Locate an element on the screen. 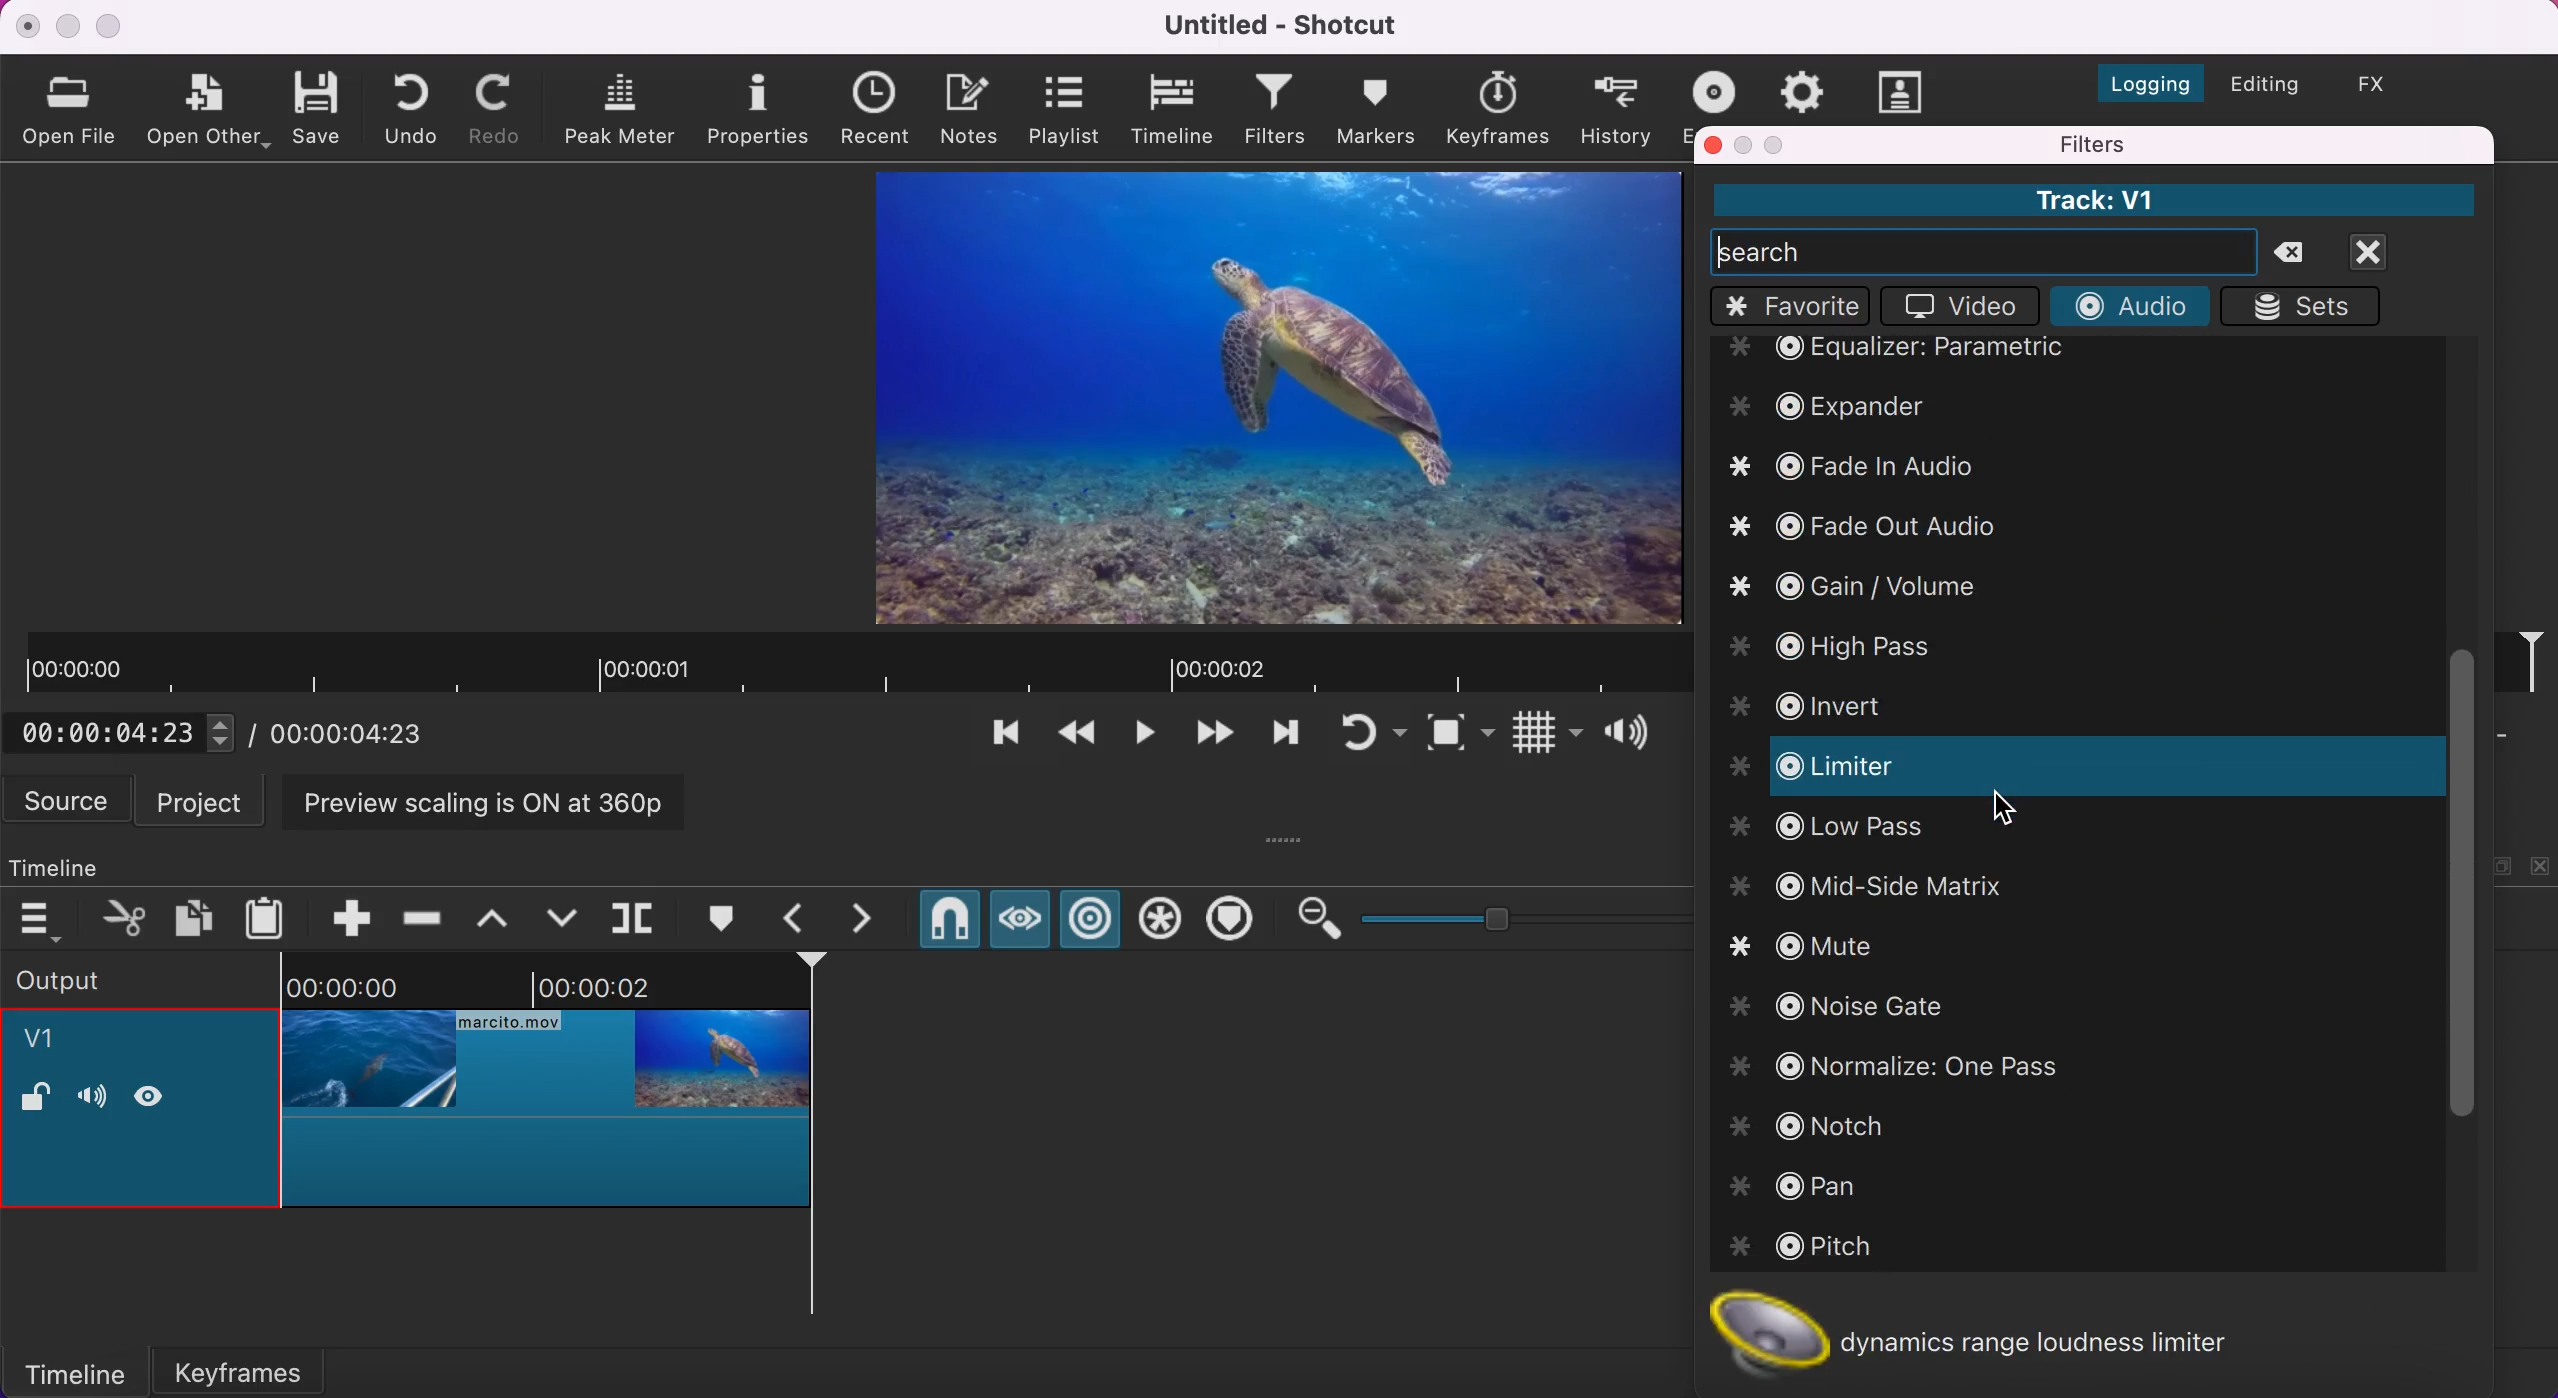 The height and width of the screenshot is (1398, 2558). output is located at coordinates (112, 978).